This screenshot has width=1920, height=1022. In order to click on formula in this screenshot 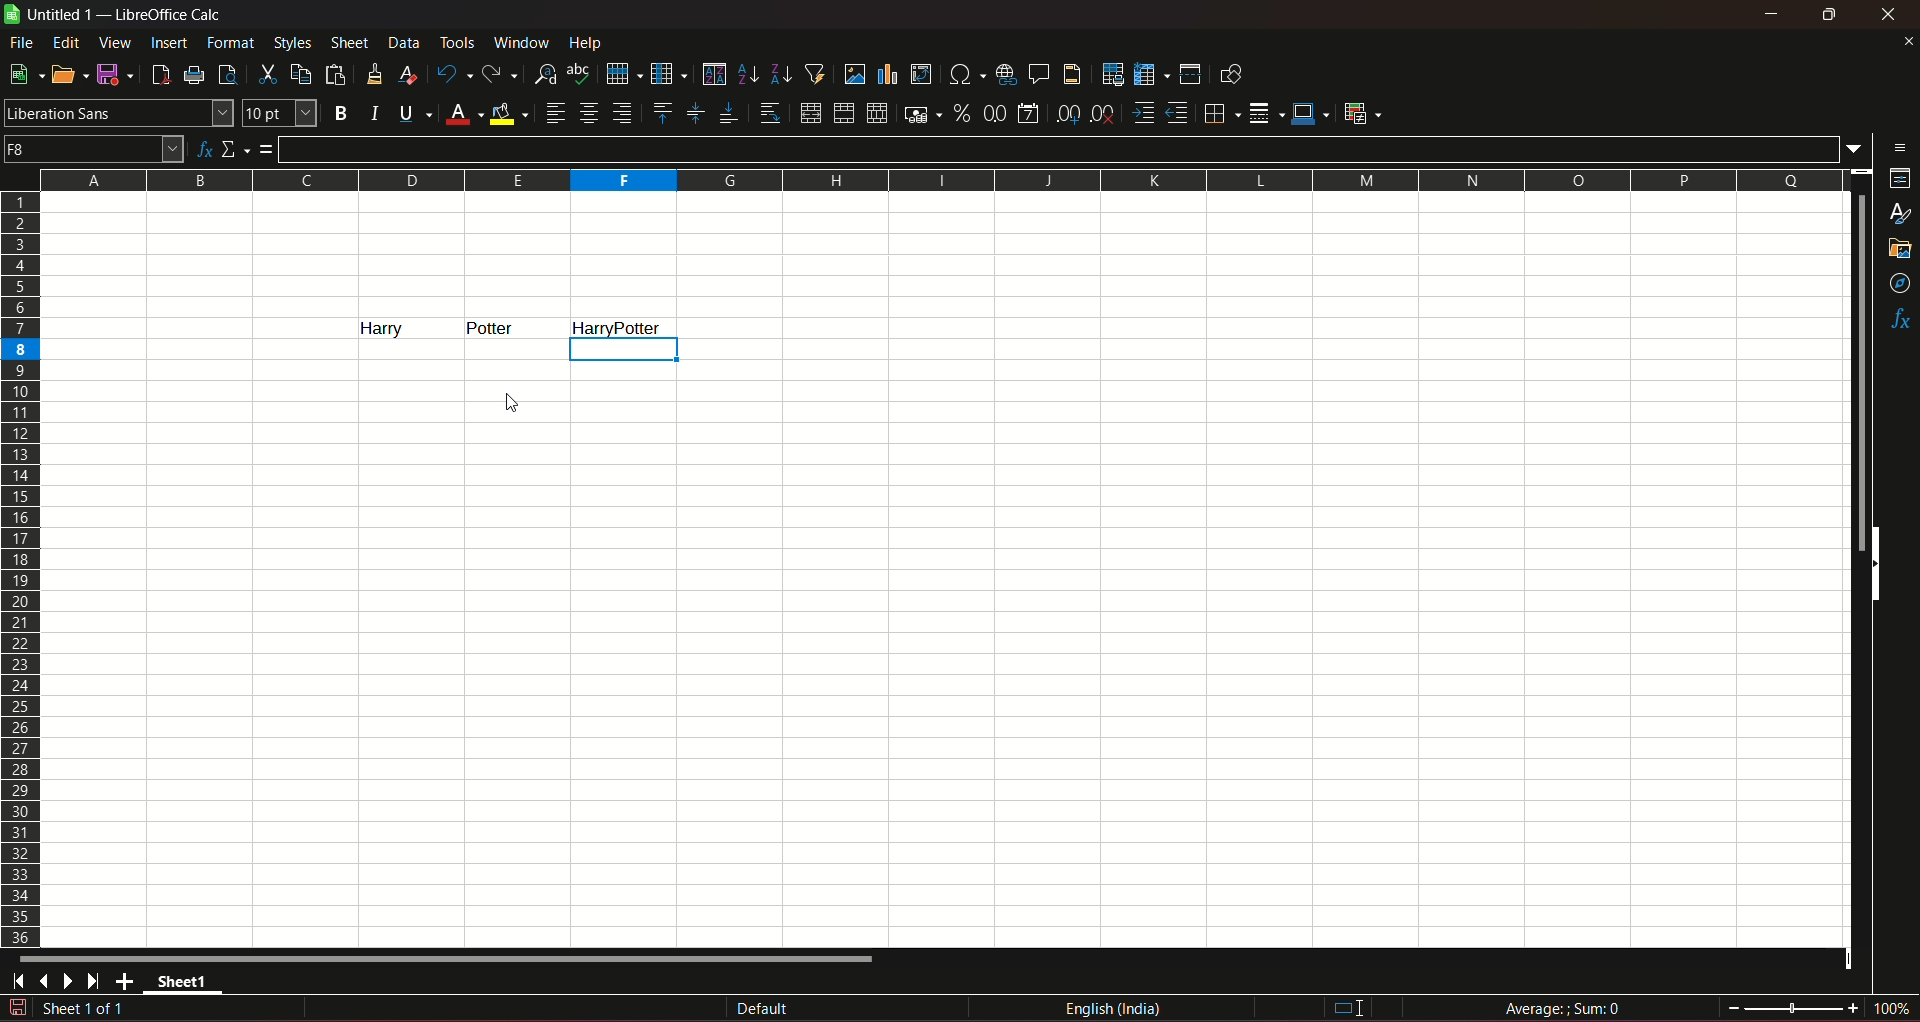, I will do `click(1566, 1008)`.